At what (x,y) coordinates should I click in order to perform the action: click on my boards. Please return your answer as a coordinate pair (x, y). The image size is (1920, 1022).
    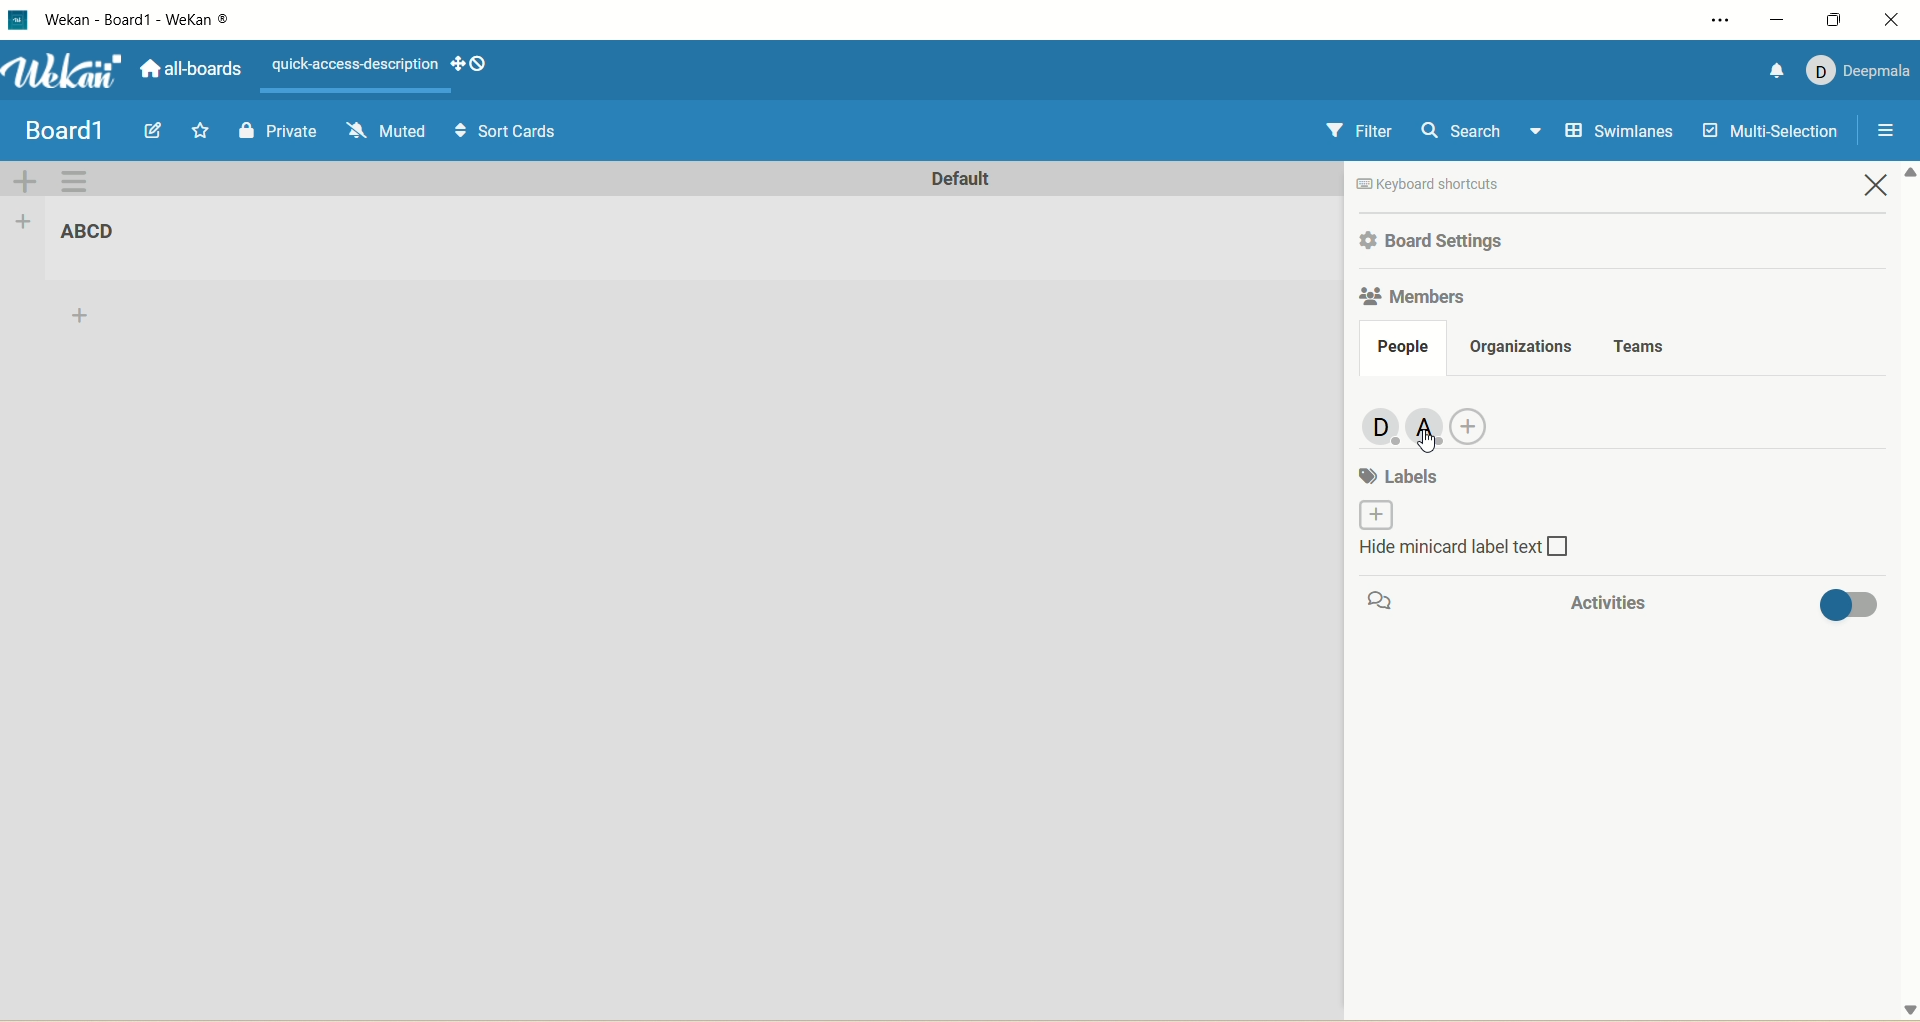
    Looking at the image, I should click on (86, 127).